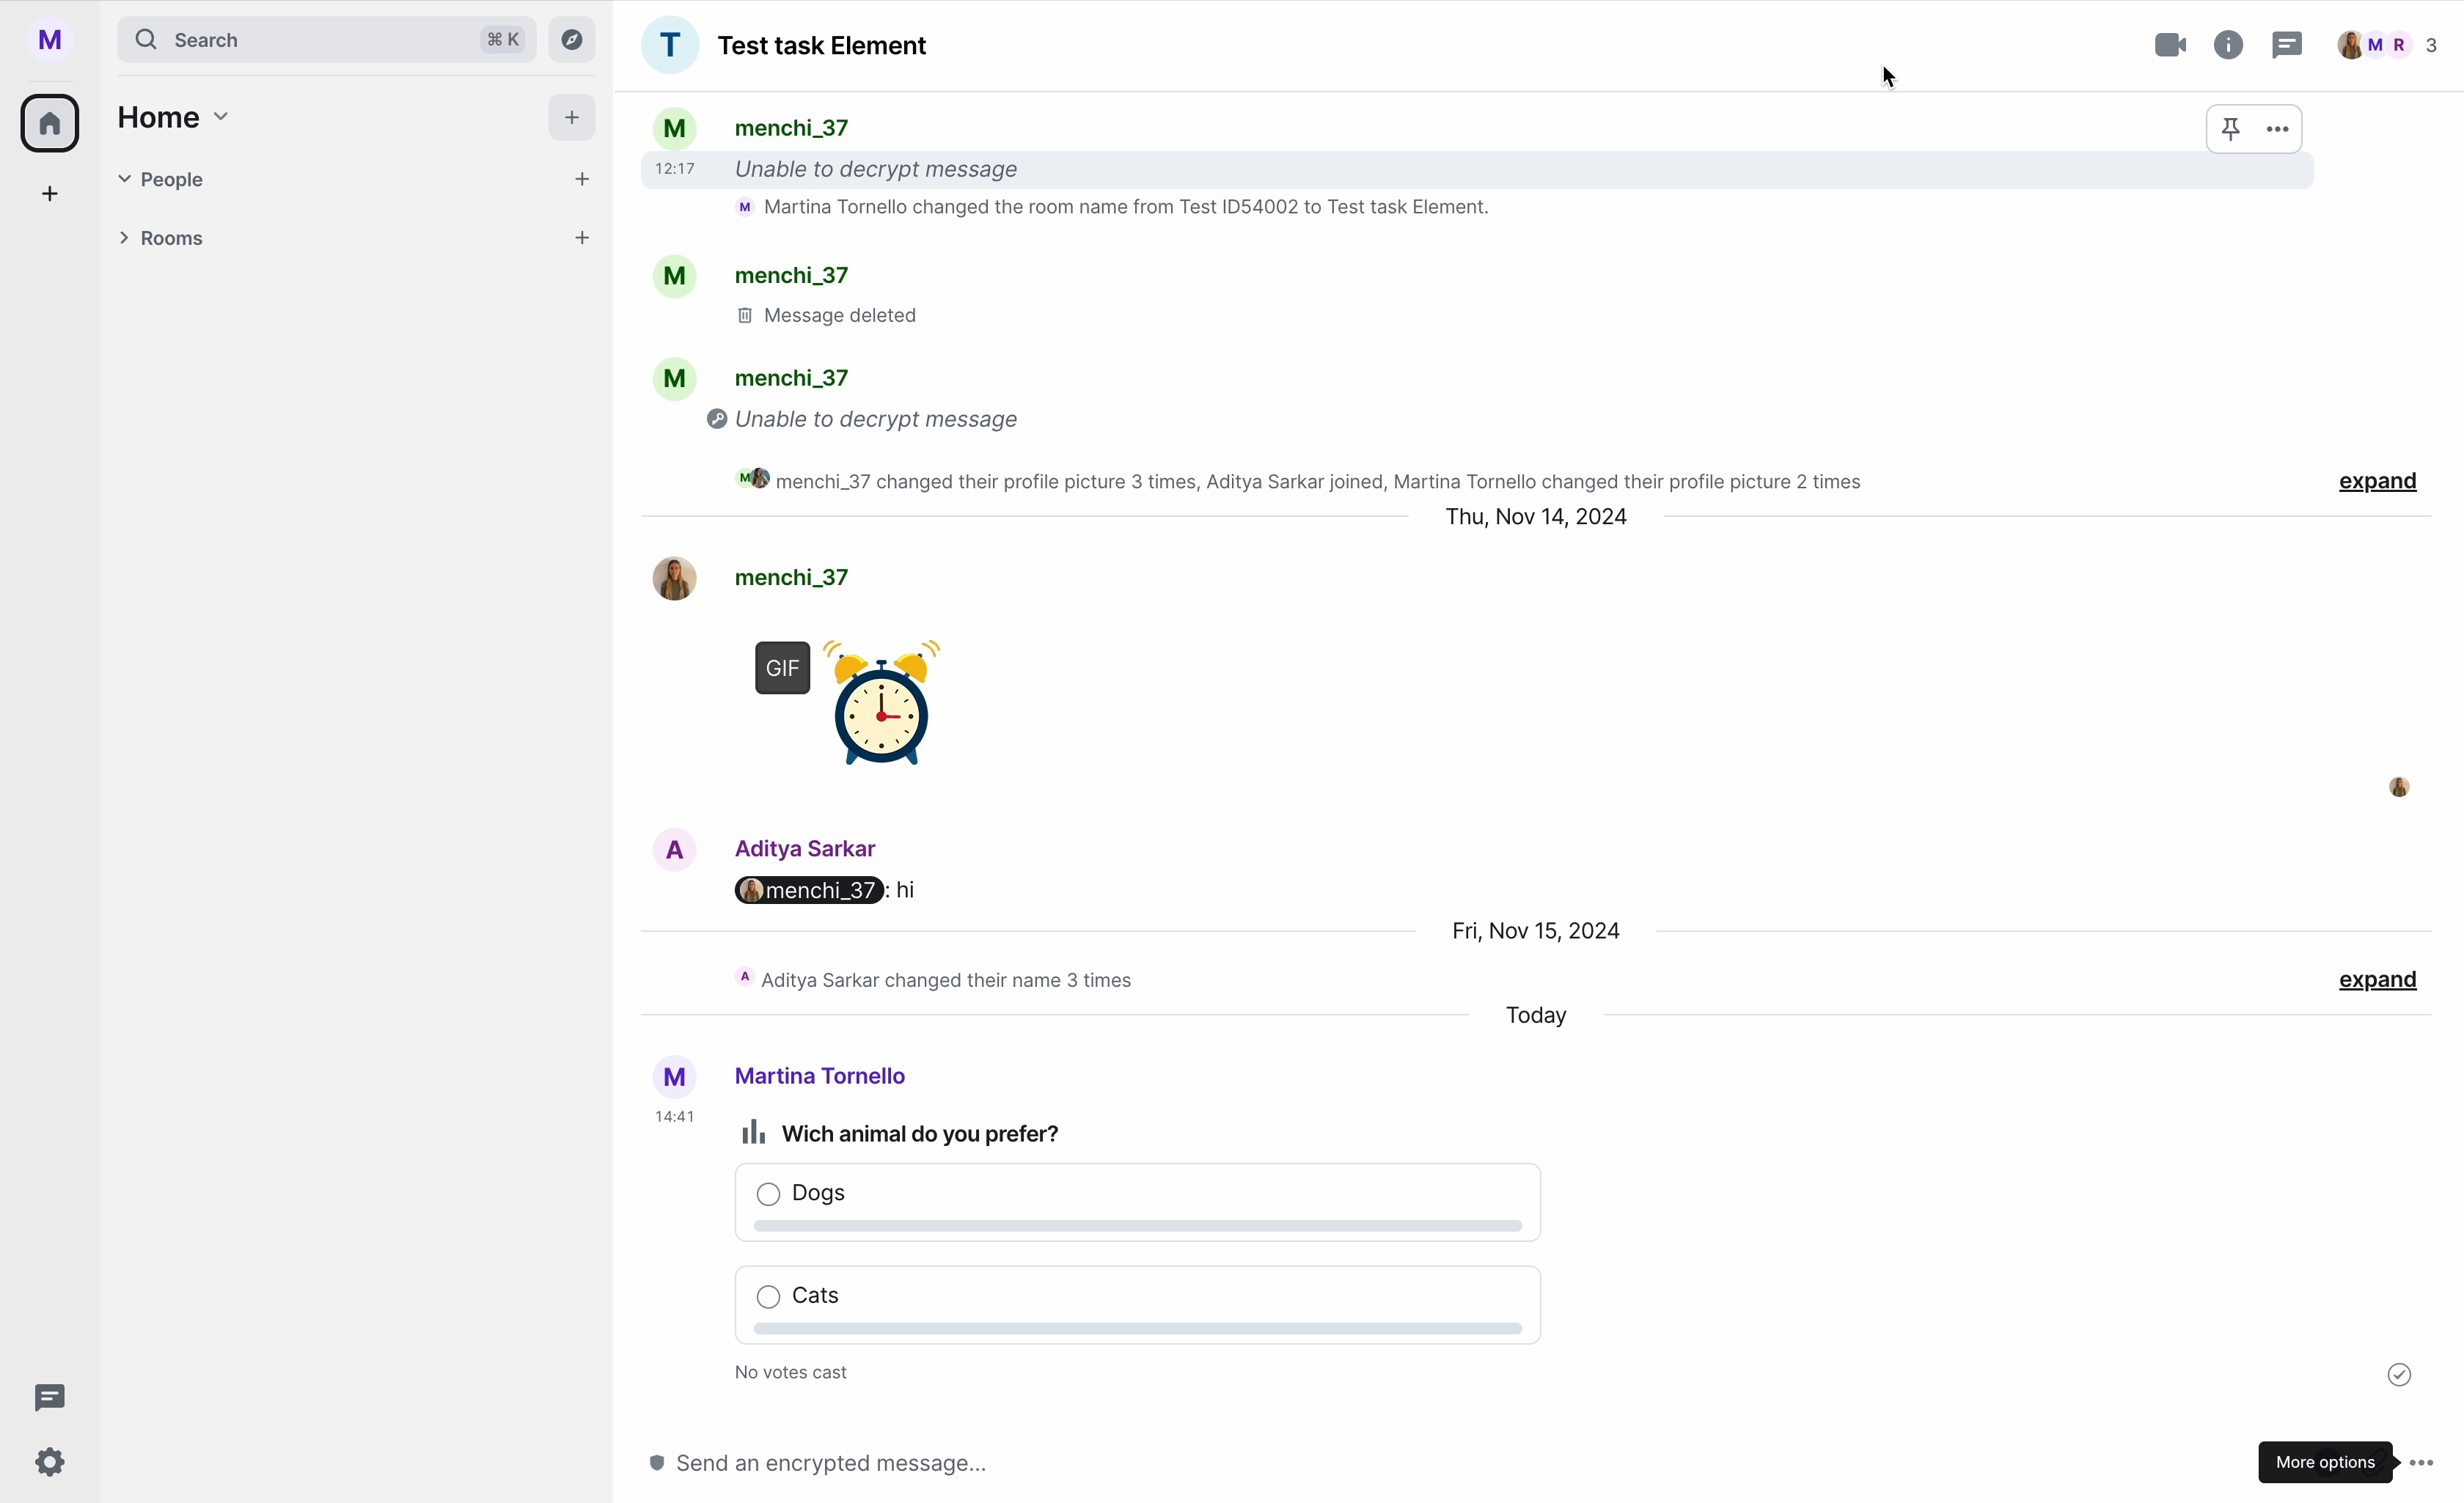 This screenshot has height=1503, width=2464. What do you see at coordinates (907, 1133) in the screenshot?
I see `Wich animal do you prefer?` at bounding box center [907, 1133].